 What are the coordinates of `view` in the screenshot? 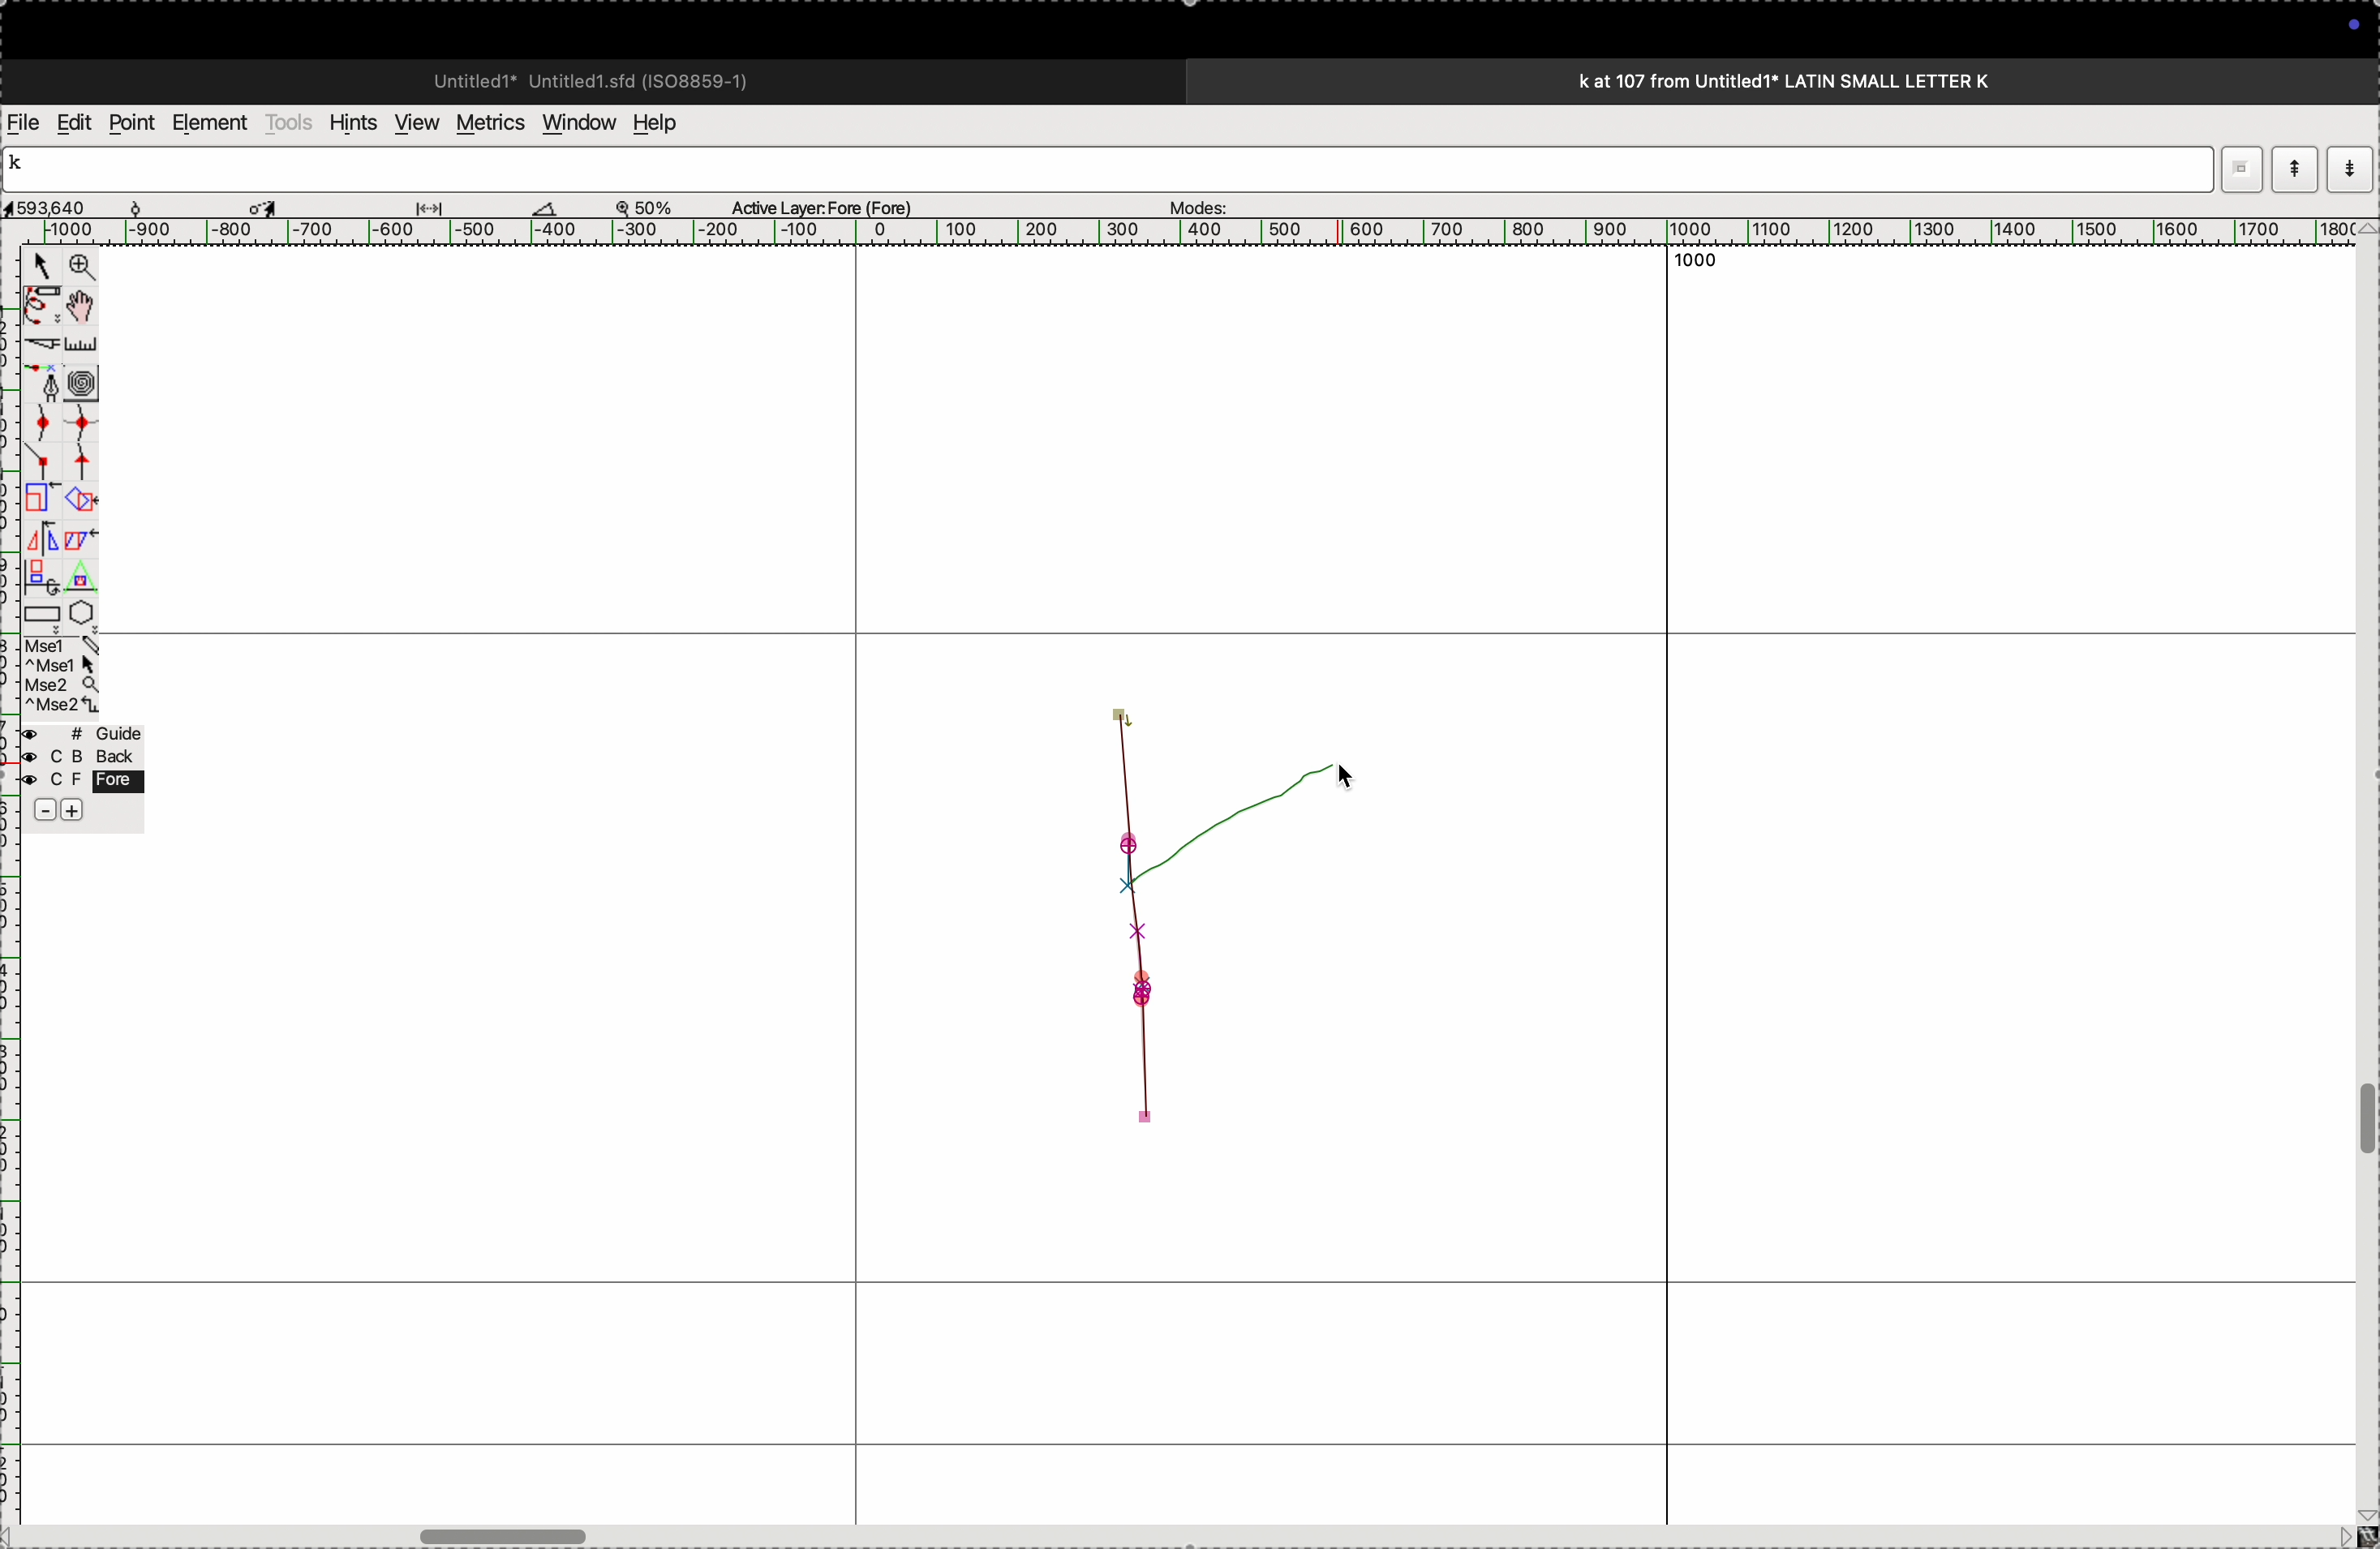 It's located at (411, 123).